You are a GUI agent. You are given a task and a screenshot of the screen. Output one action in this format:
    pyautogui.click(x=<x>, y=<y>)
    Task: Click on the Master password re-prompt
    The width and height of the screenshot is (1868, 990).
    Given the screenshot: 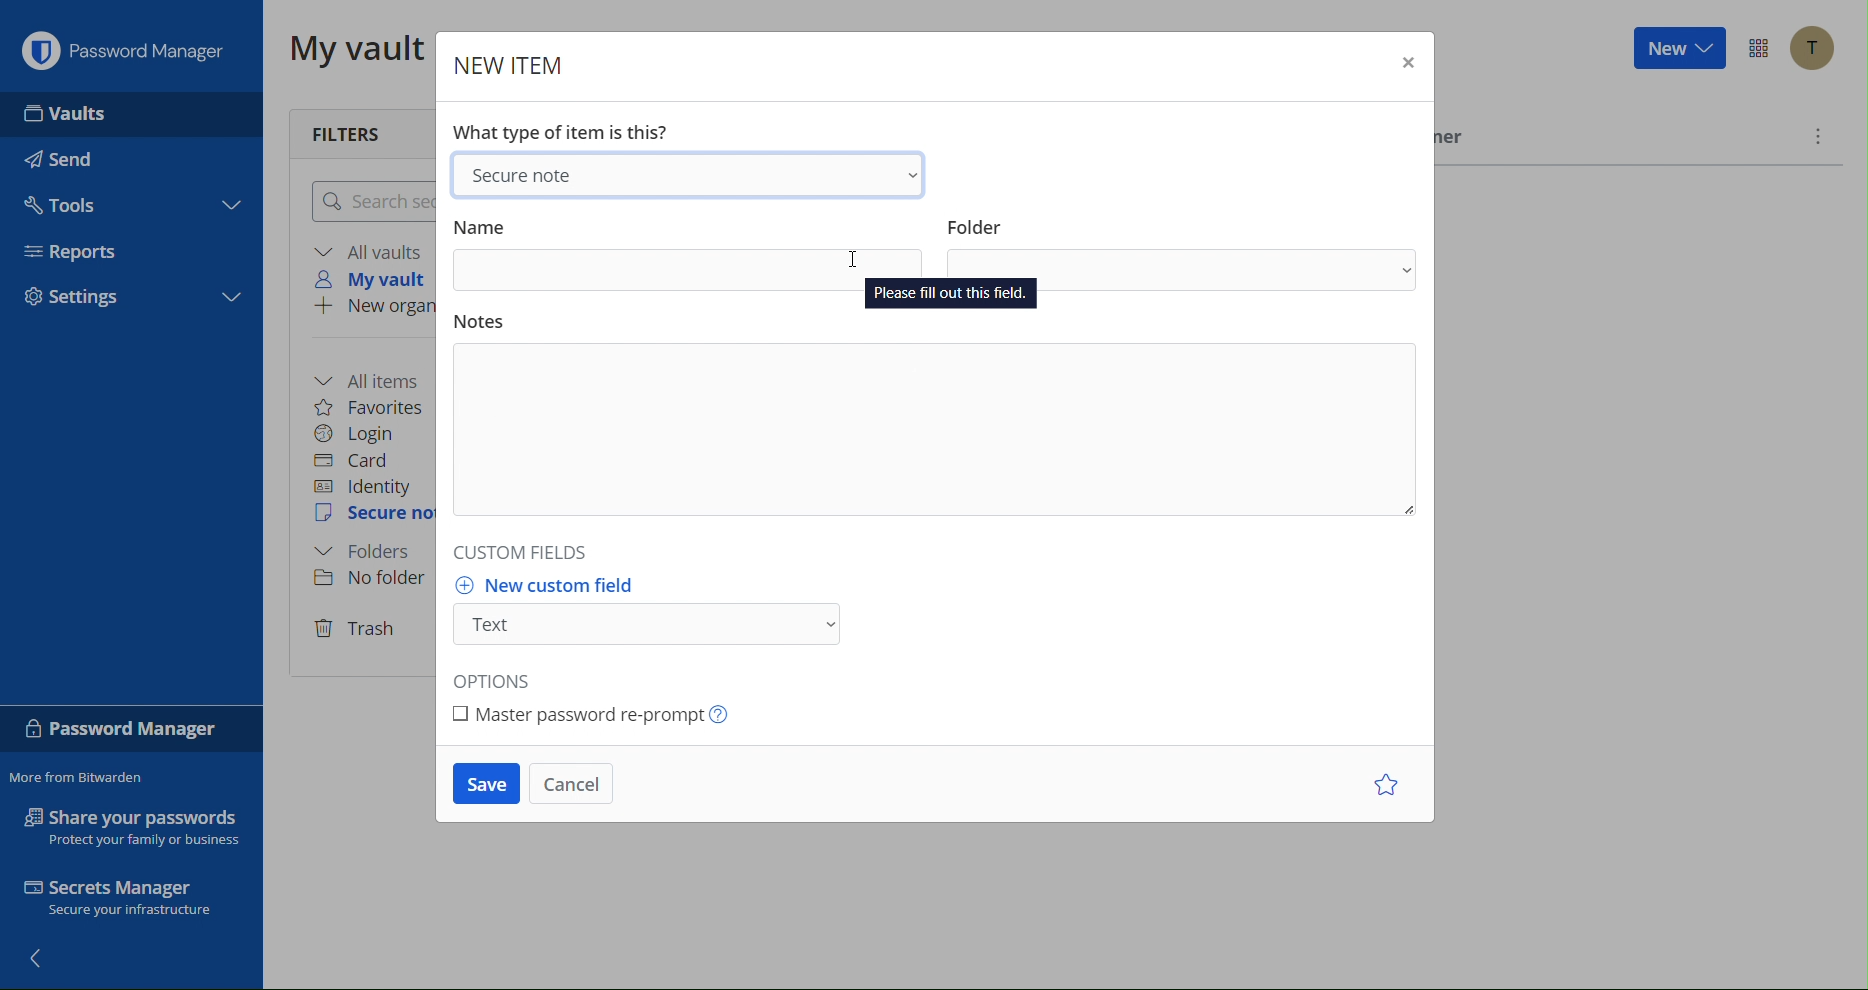 What is the action you would take?
    pyautogui.click(x=597, y=716)
    